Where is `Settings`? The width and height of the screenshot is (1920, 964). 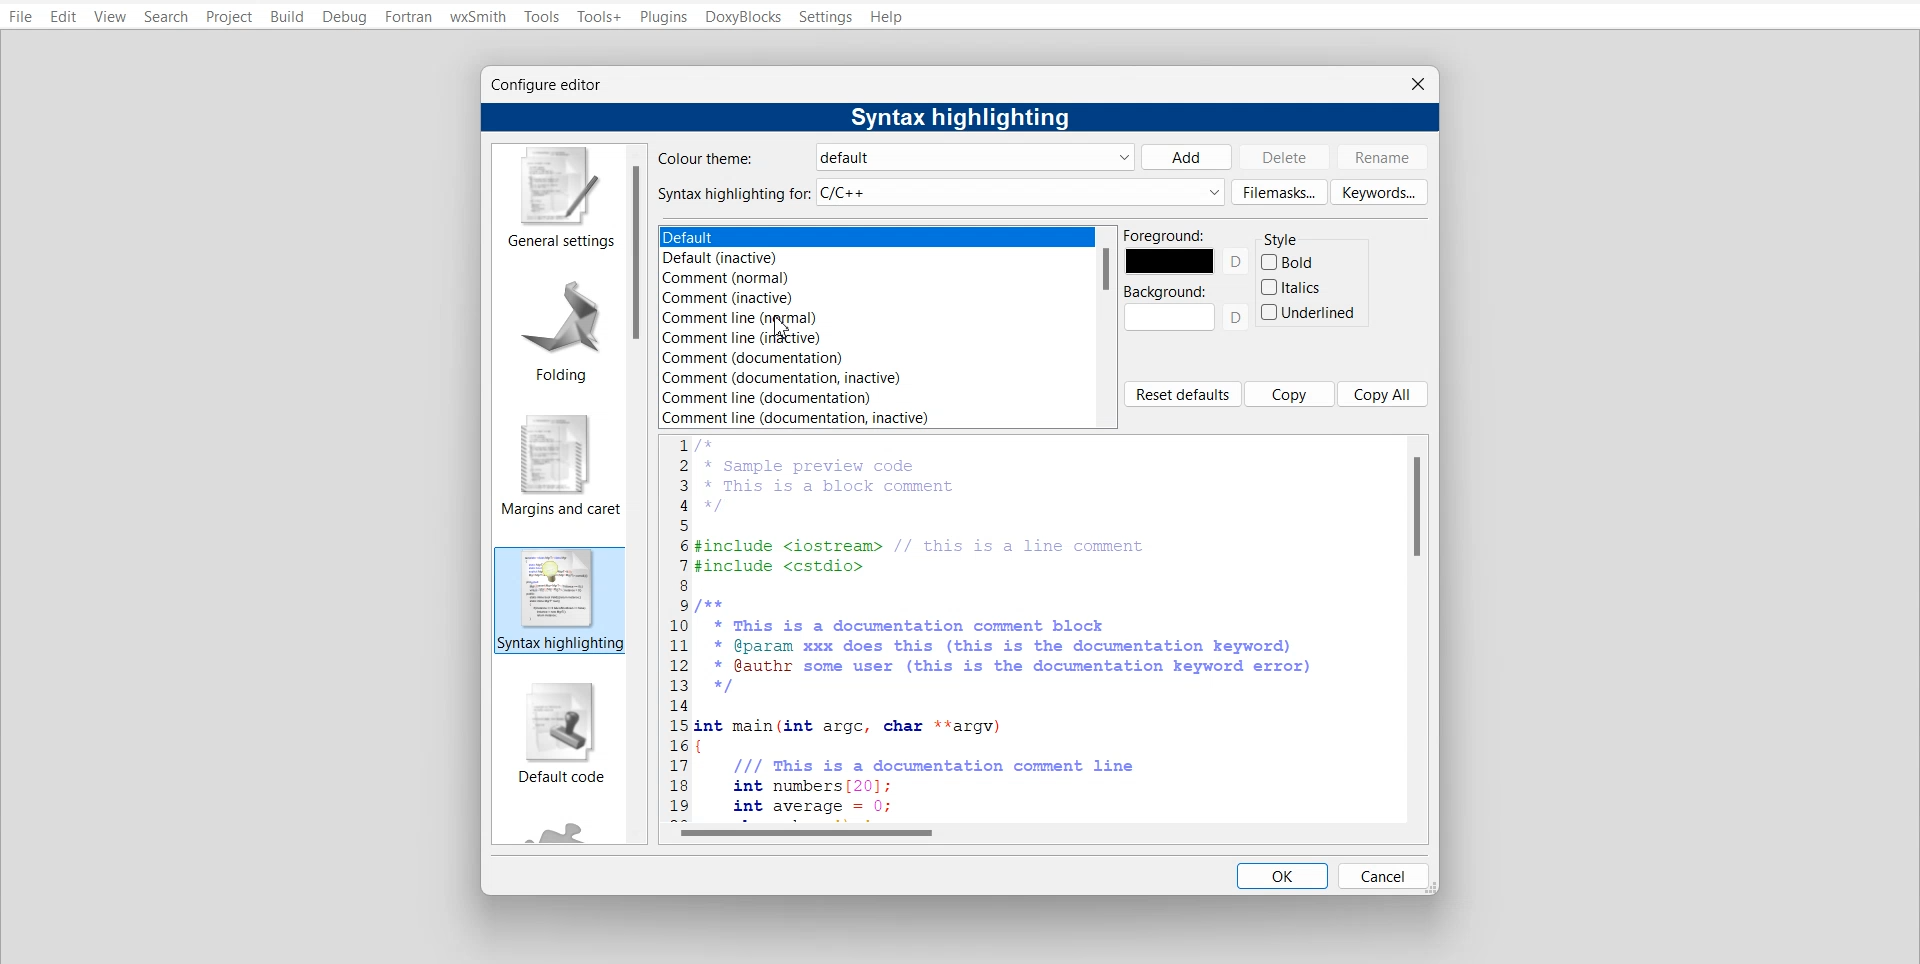
Settings is located at coordinates (826, 17).